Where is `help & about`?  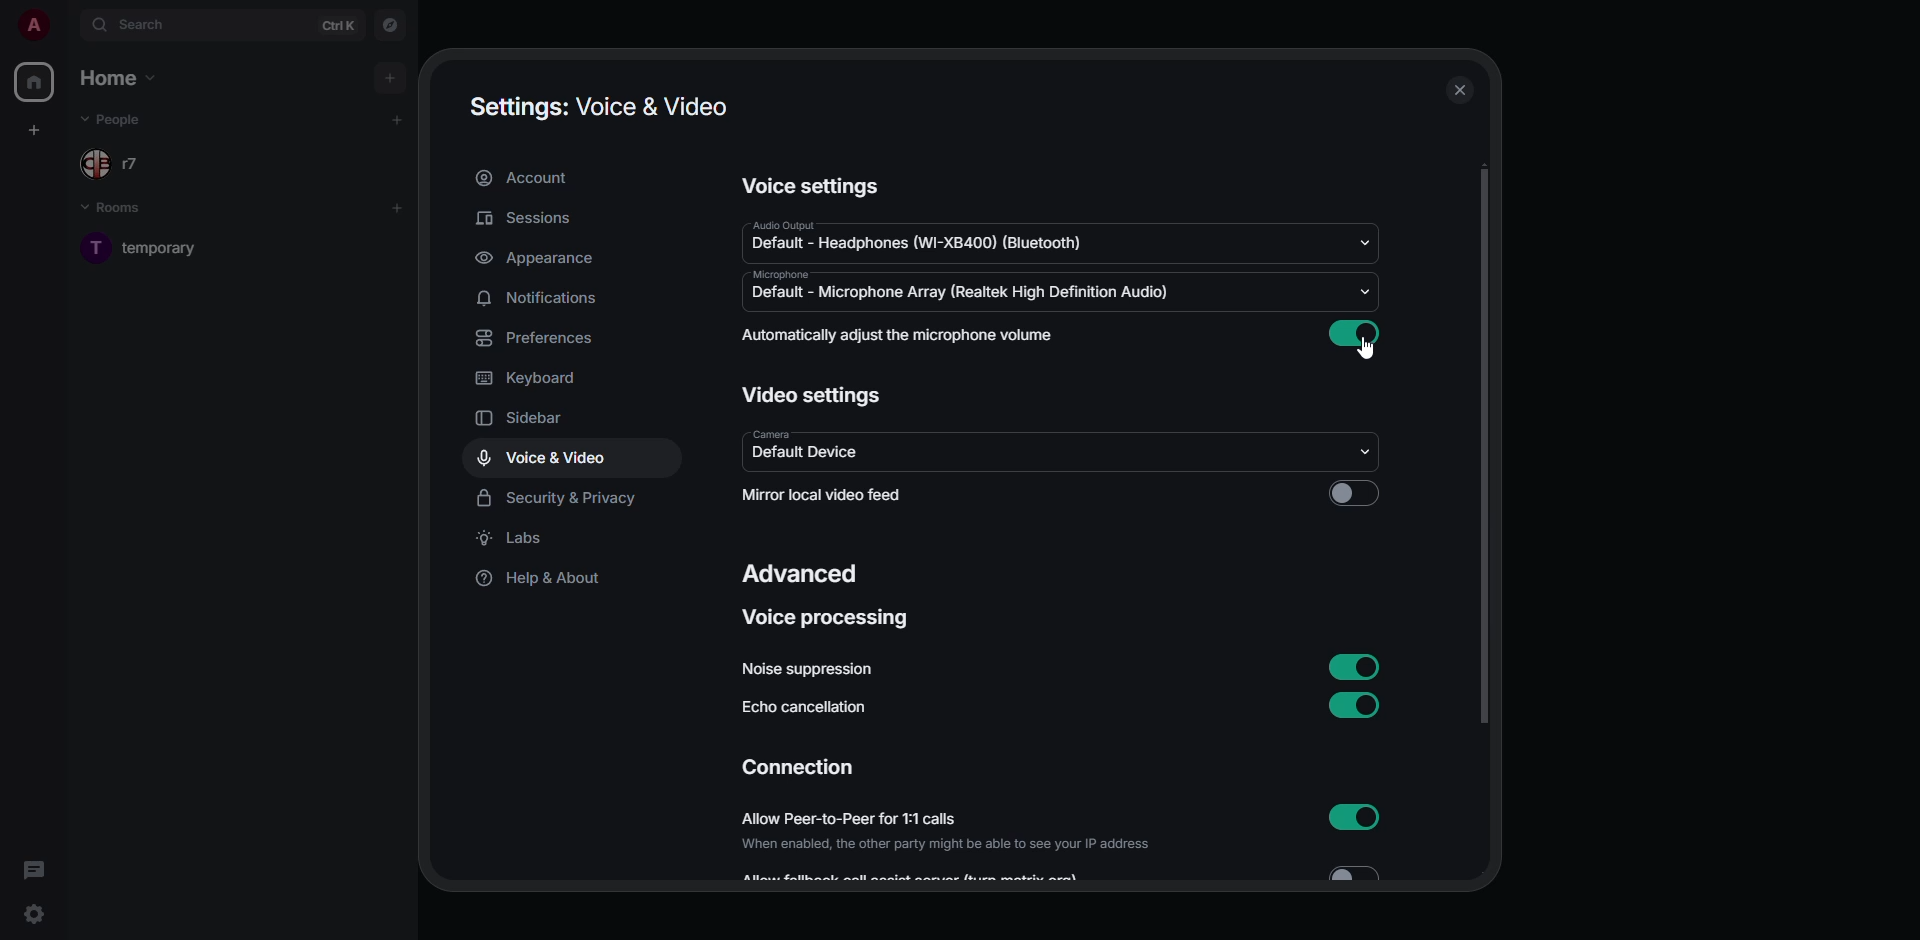 help & about is located at coordinates (542, 581).